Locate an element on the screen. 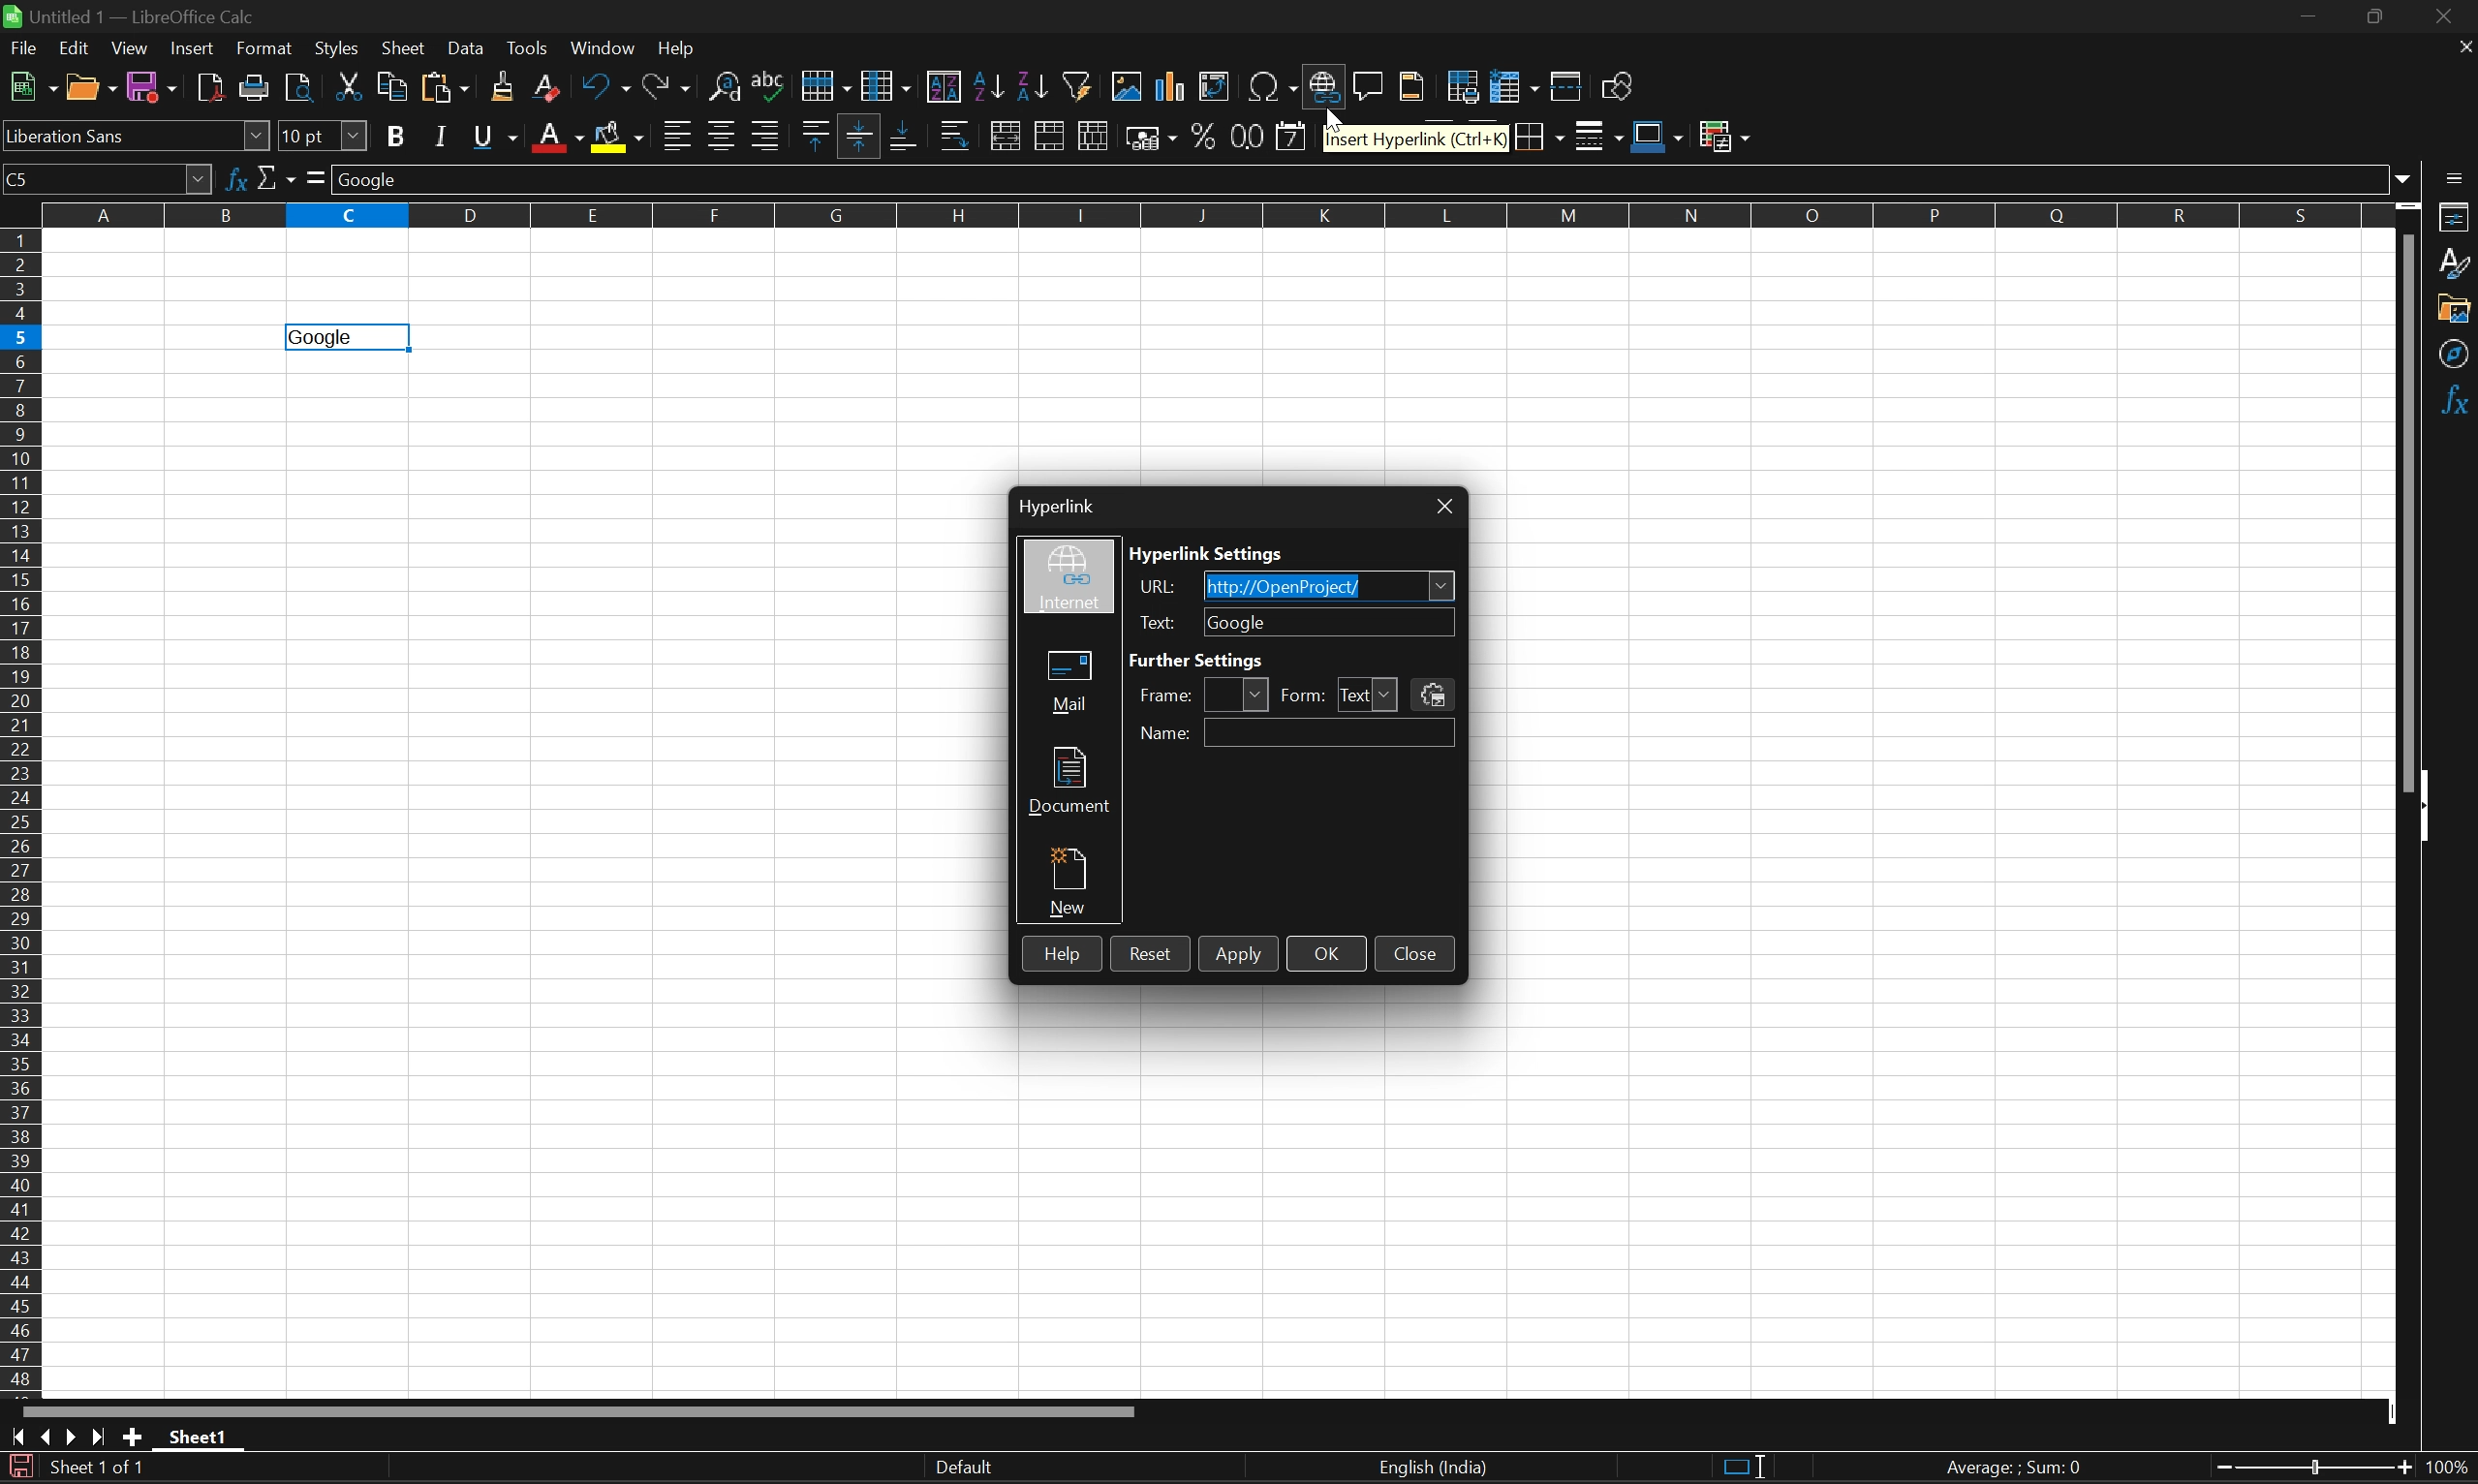 This screenshot has height=1484, width=2478. Sidebar settings is located at coordinates (2456, 177).